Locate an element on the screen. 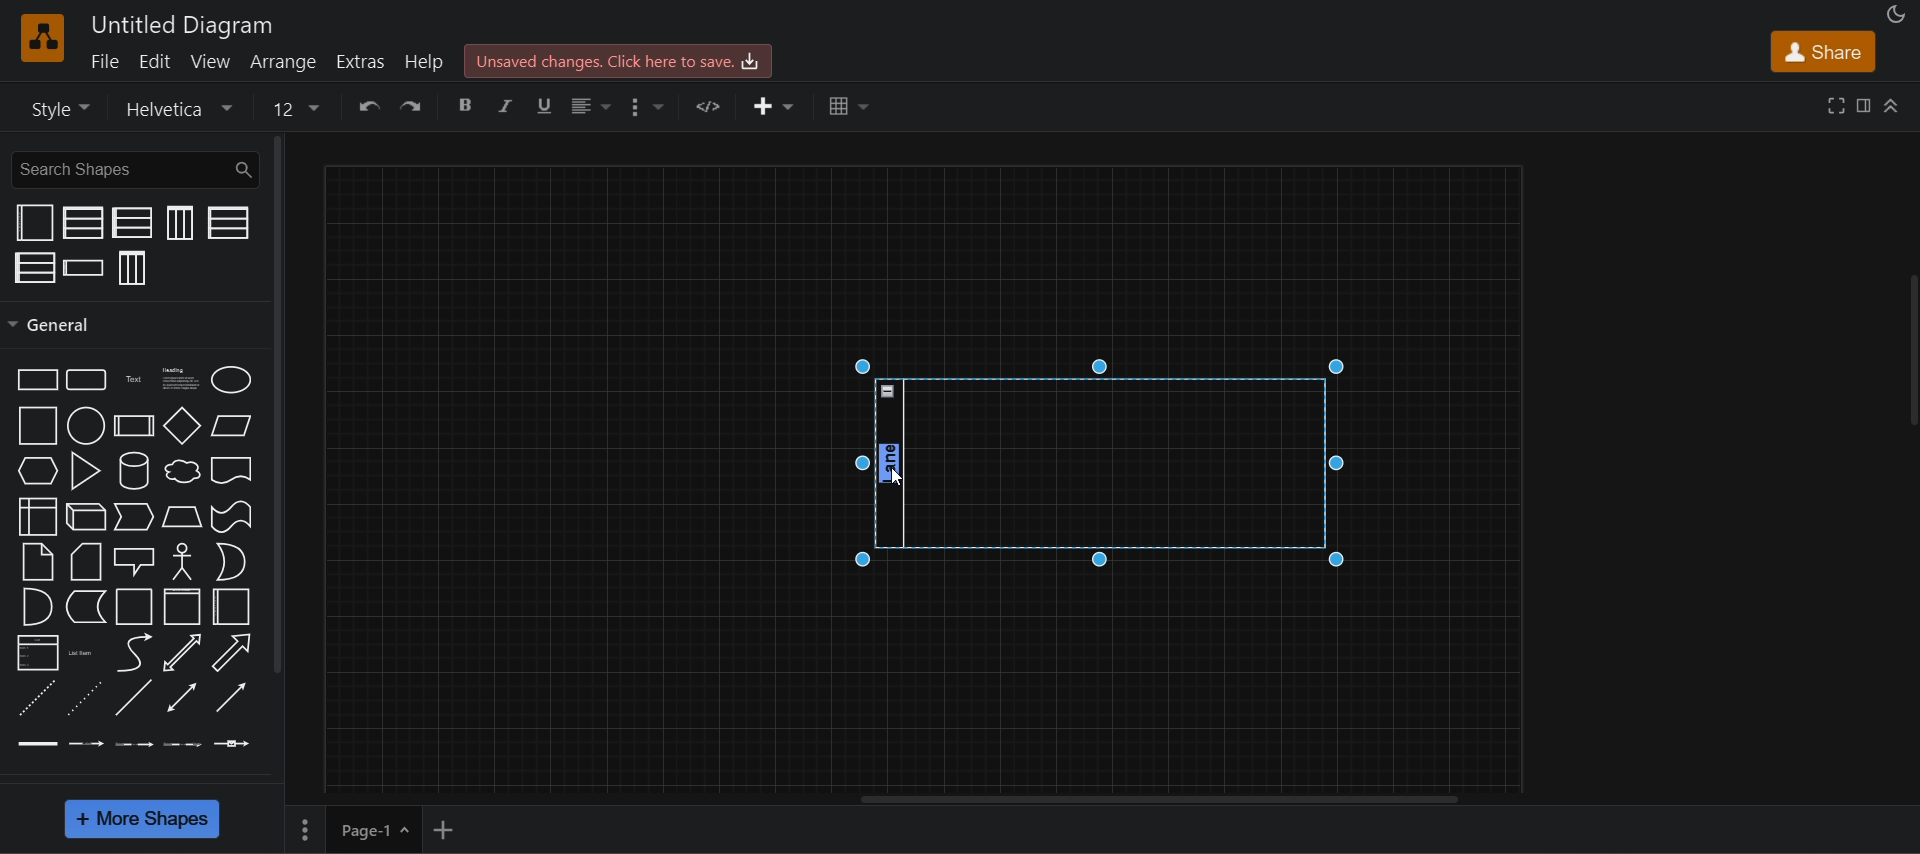 The width and height of the screenshot is (1920, 854). parallelogram is located at coordinates (232, 425).